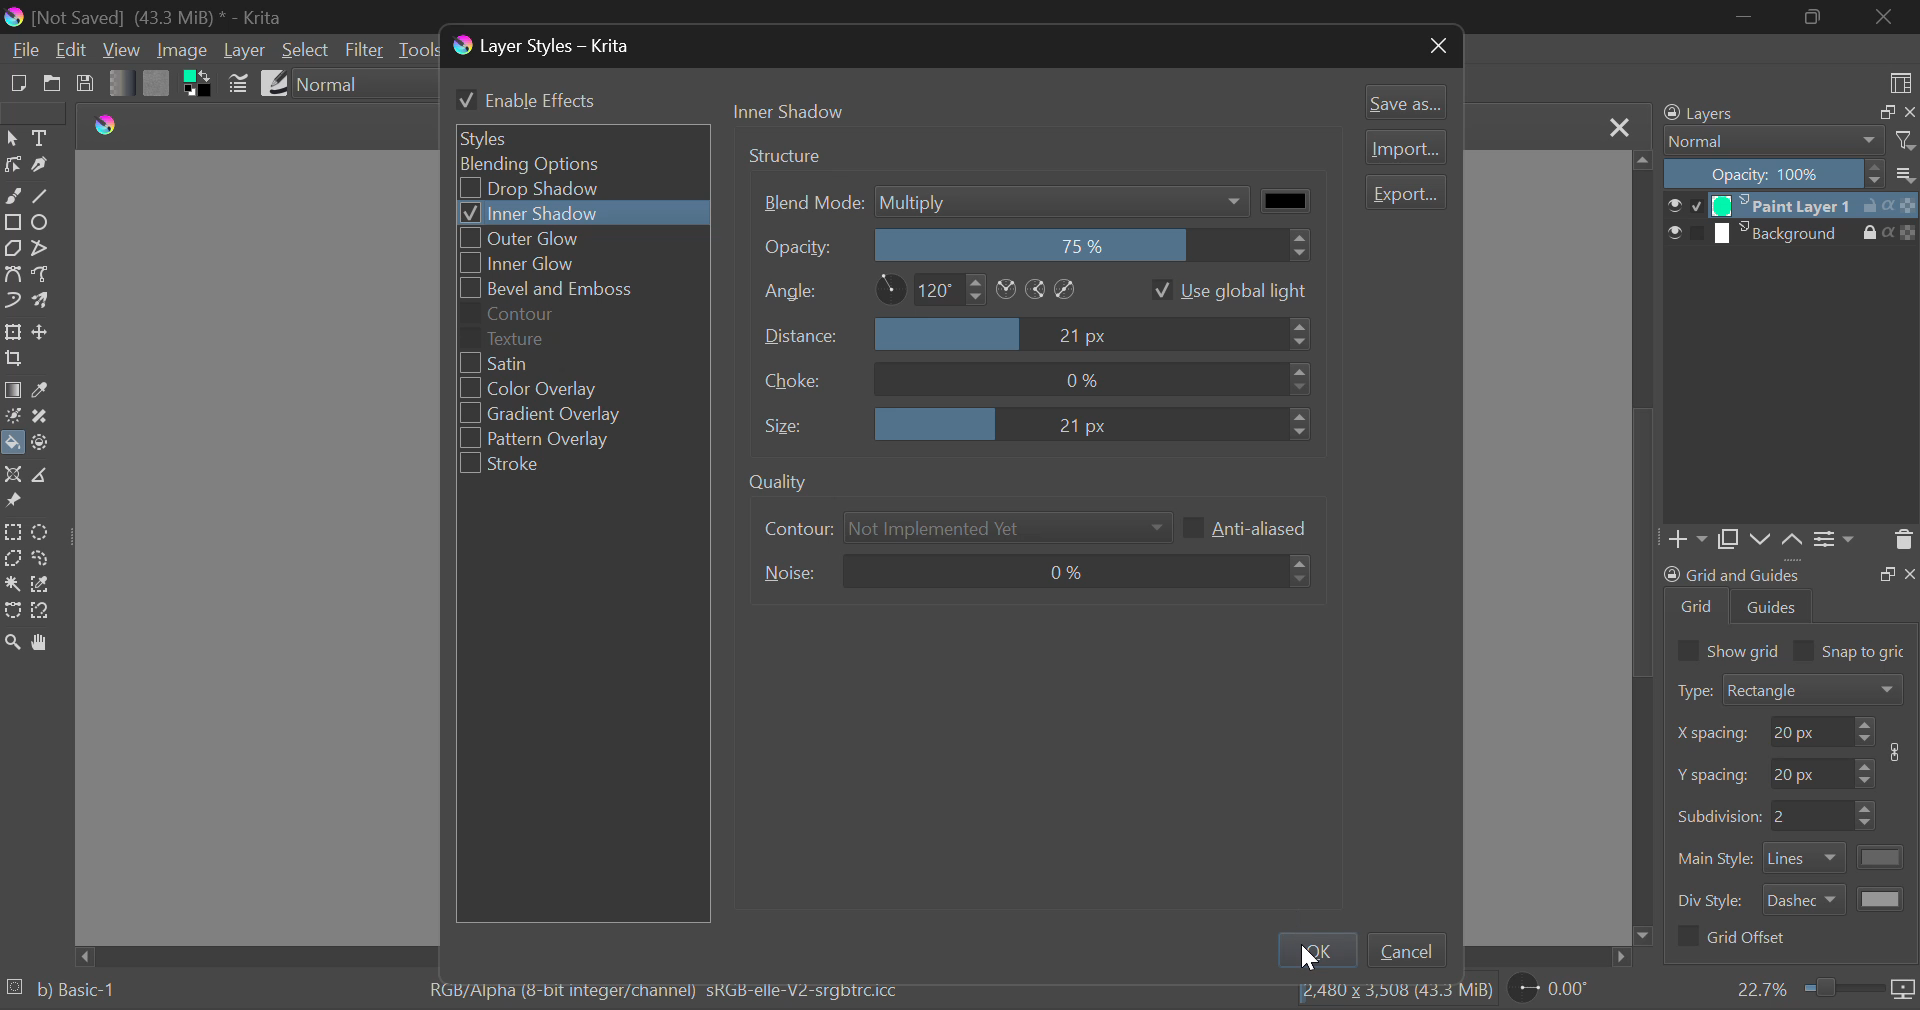  Describe the element at coordinates (13, 417) in the screenshot. I see `Colorize Mask Tool` at that location.